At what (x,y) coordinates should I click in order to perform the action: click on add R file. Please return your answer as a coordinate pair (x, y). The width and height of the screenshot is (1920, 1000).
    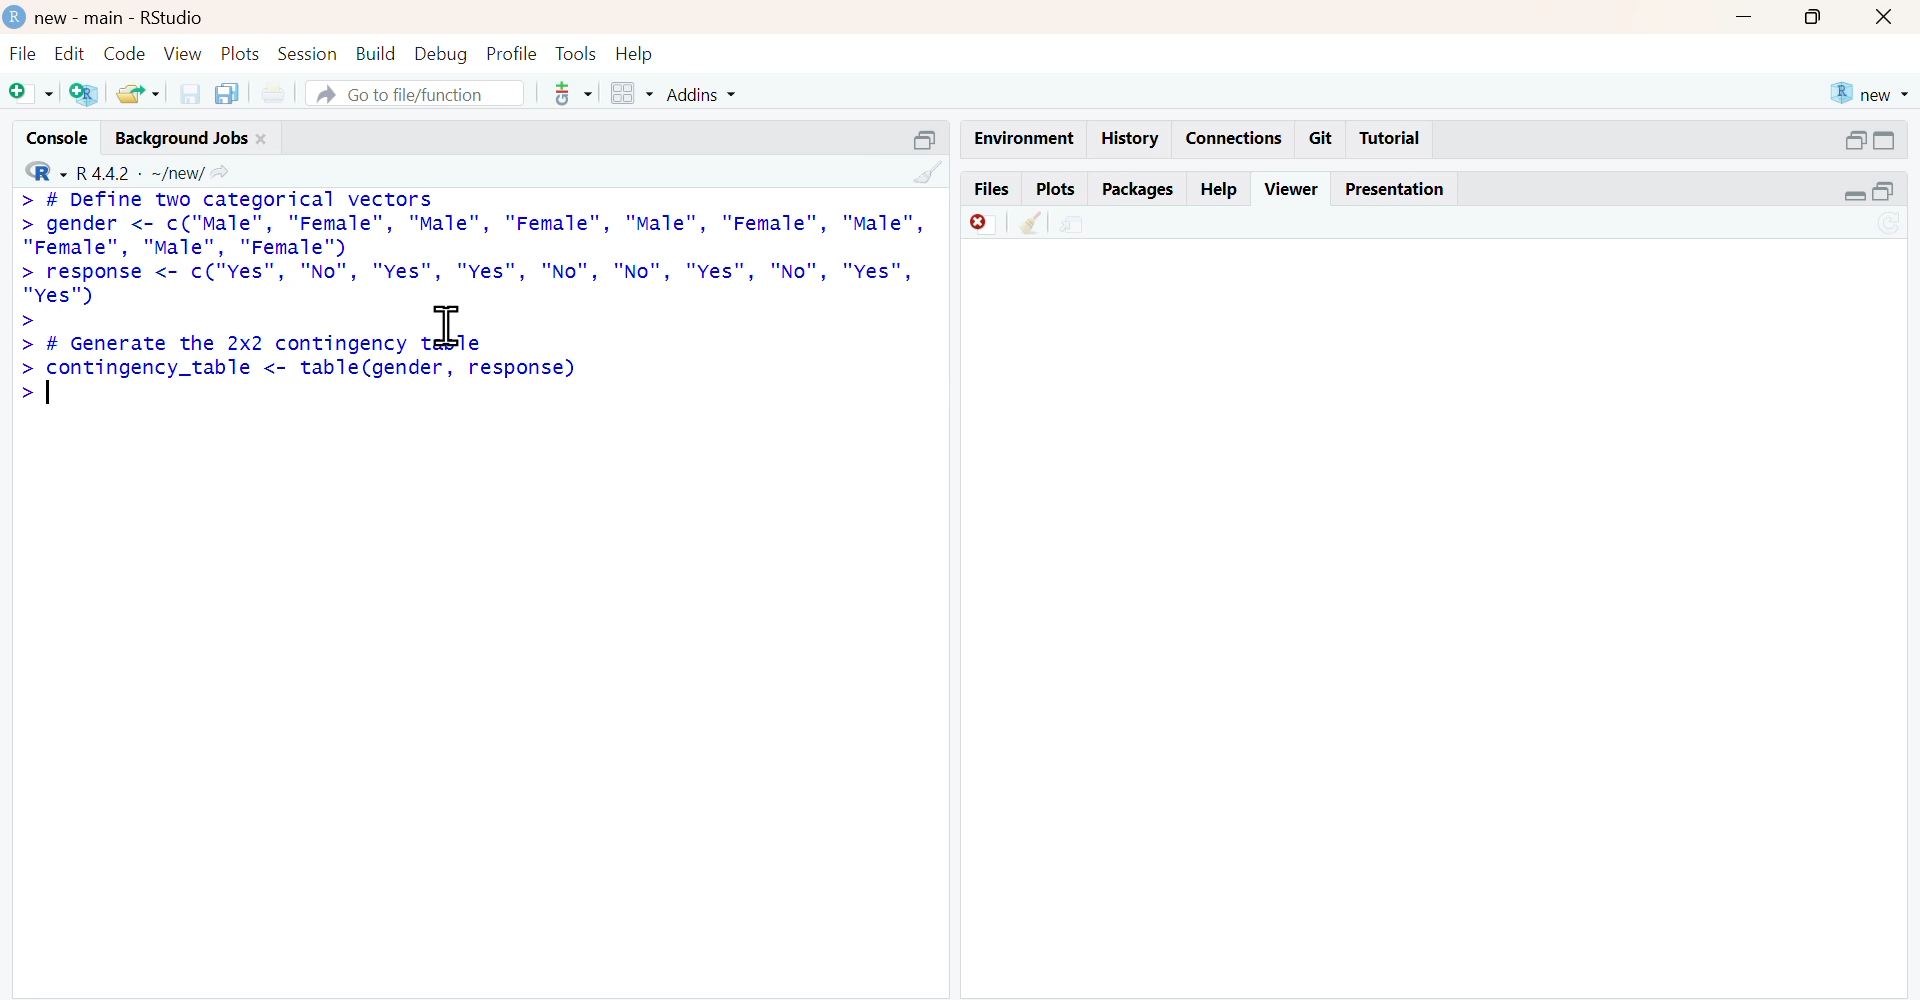
    Looking at the image, I should click on (87, 94).